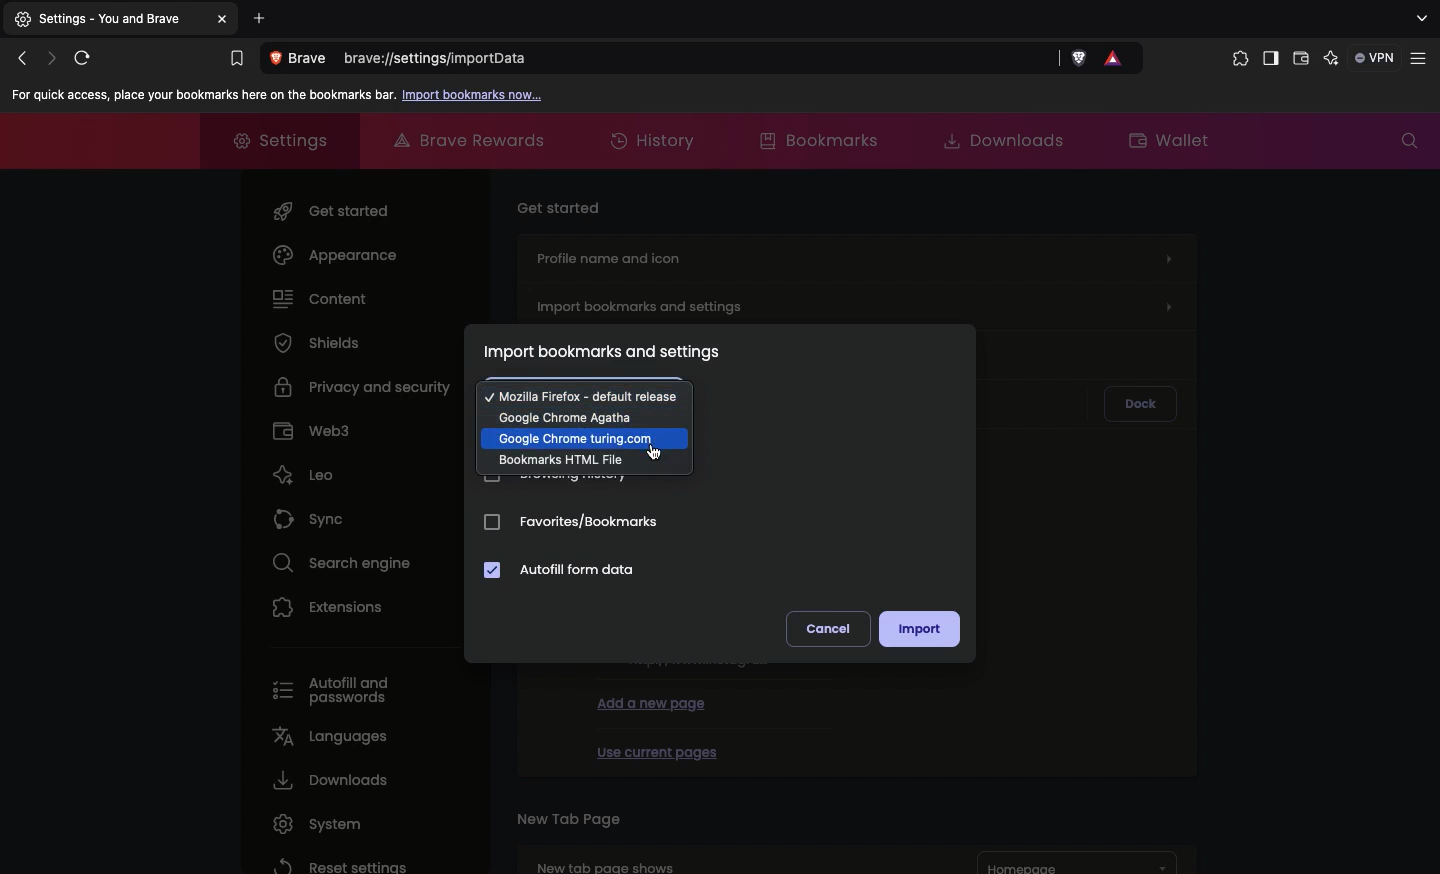 The image size is (1440, 874). I want to click on System, so click(312, 824).